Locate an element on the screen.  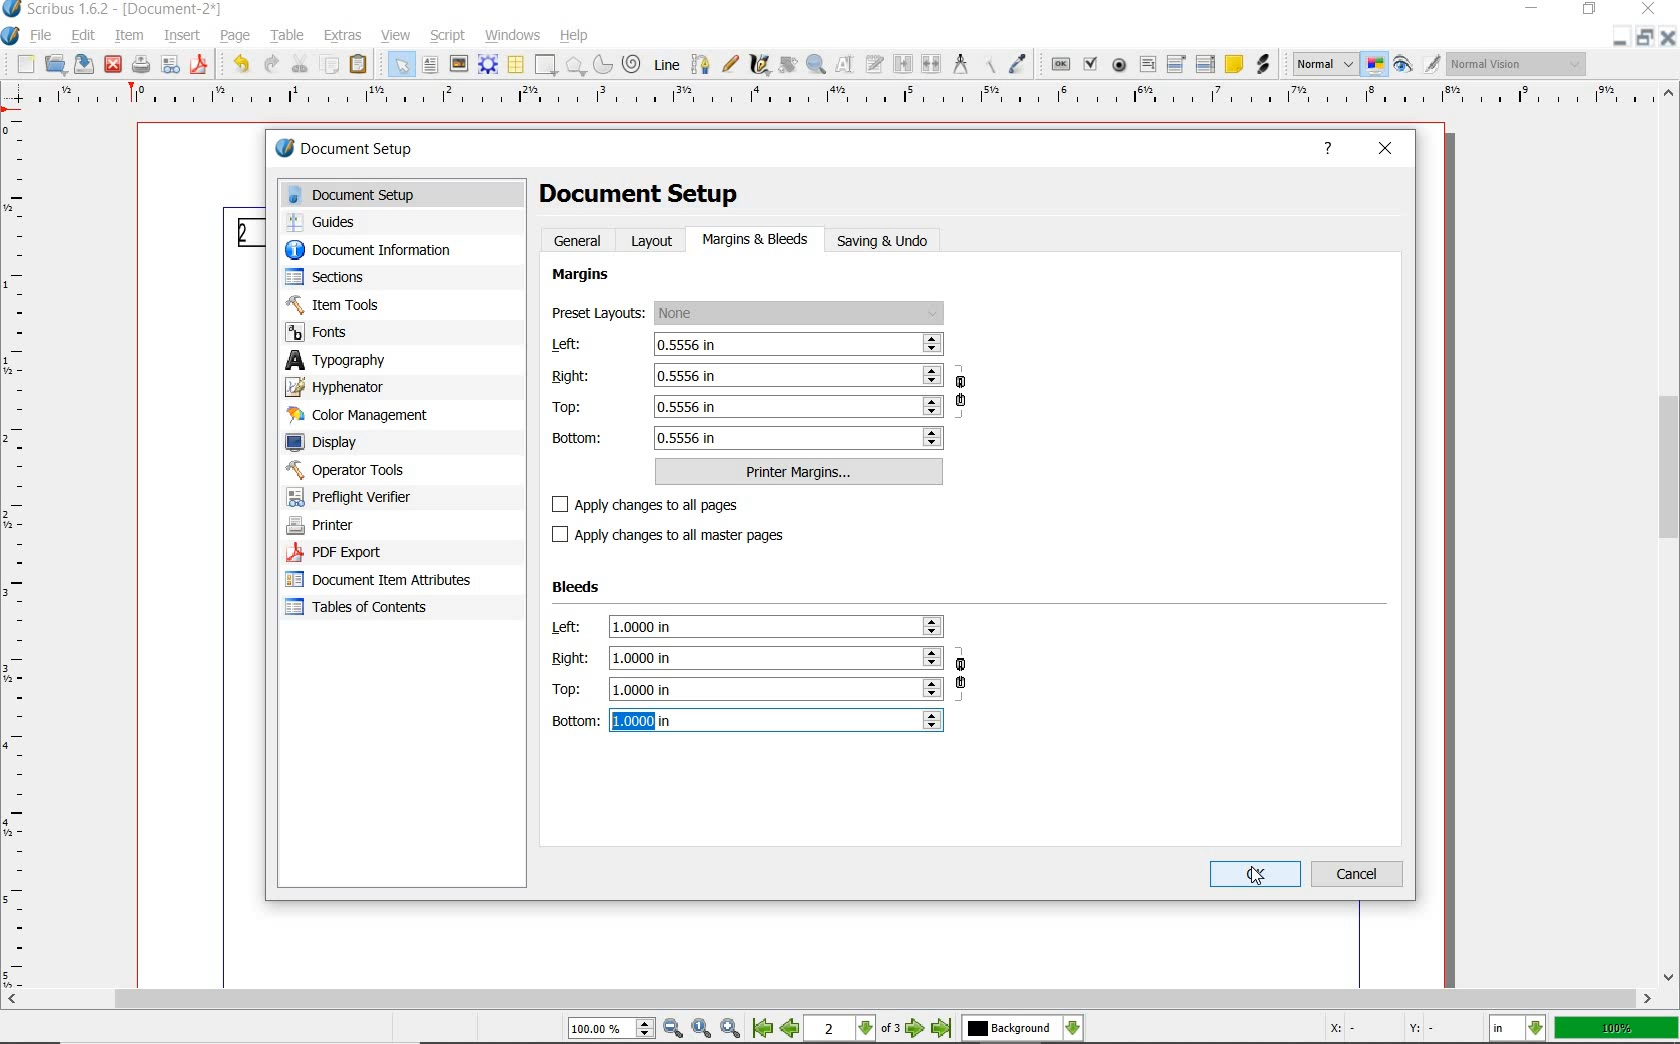
zoom factor 100% is located at coordinates (1617, 1029).